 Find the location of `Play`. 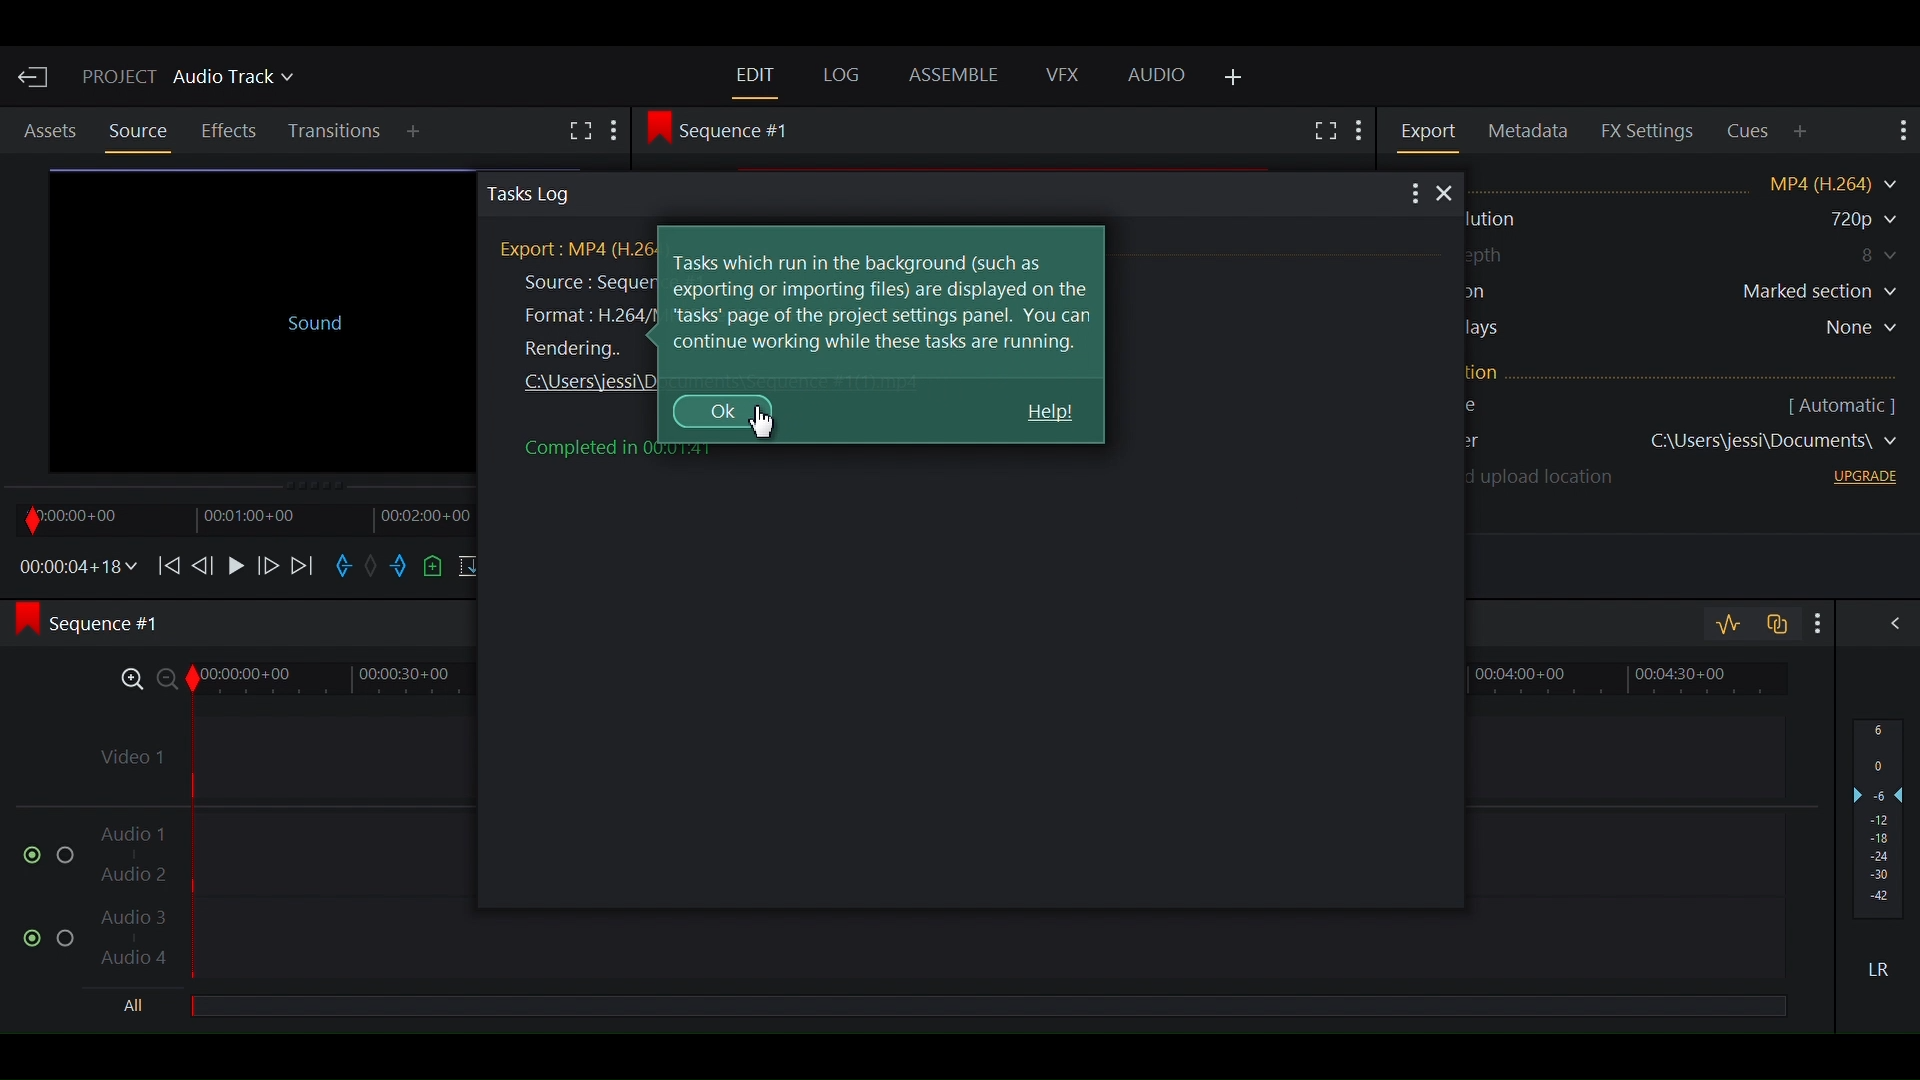

Play is located at coordinates (235, 564).